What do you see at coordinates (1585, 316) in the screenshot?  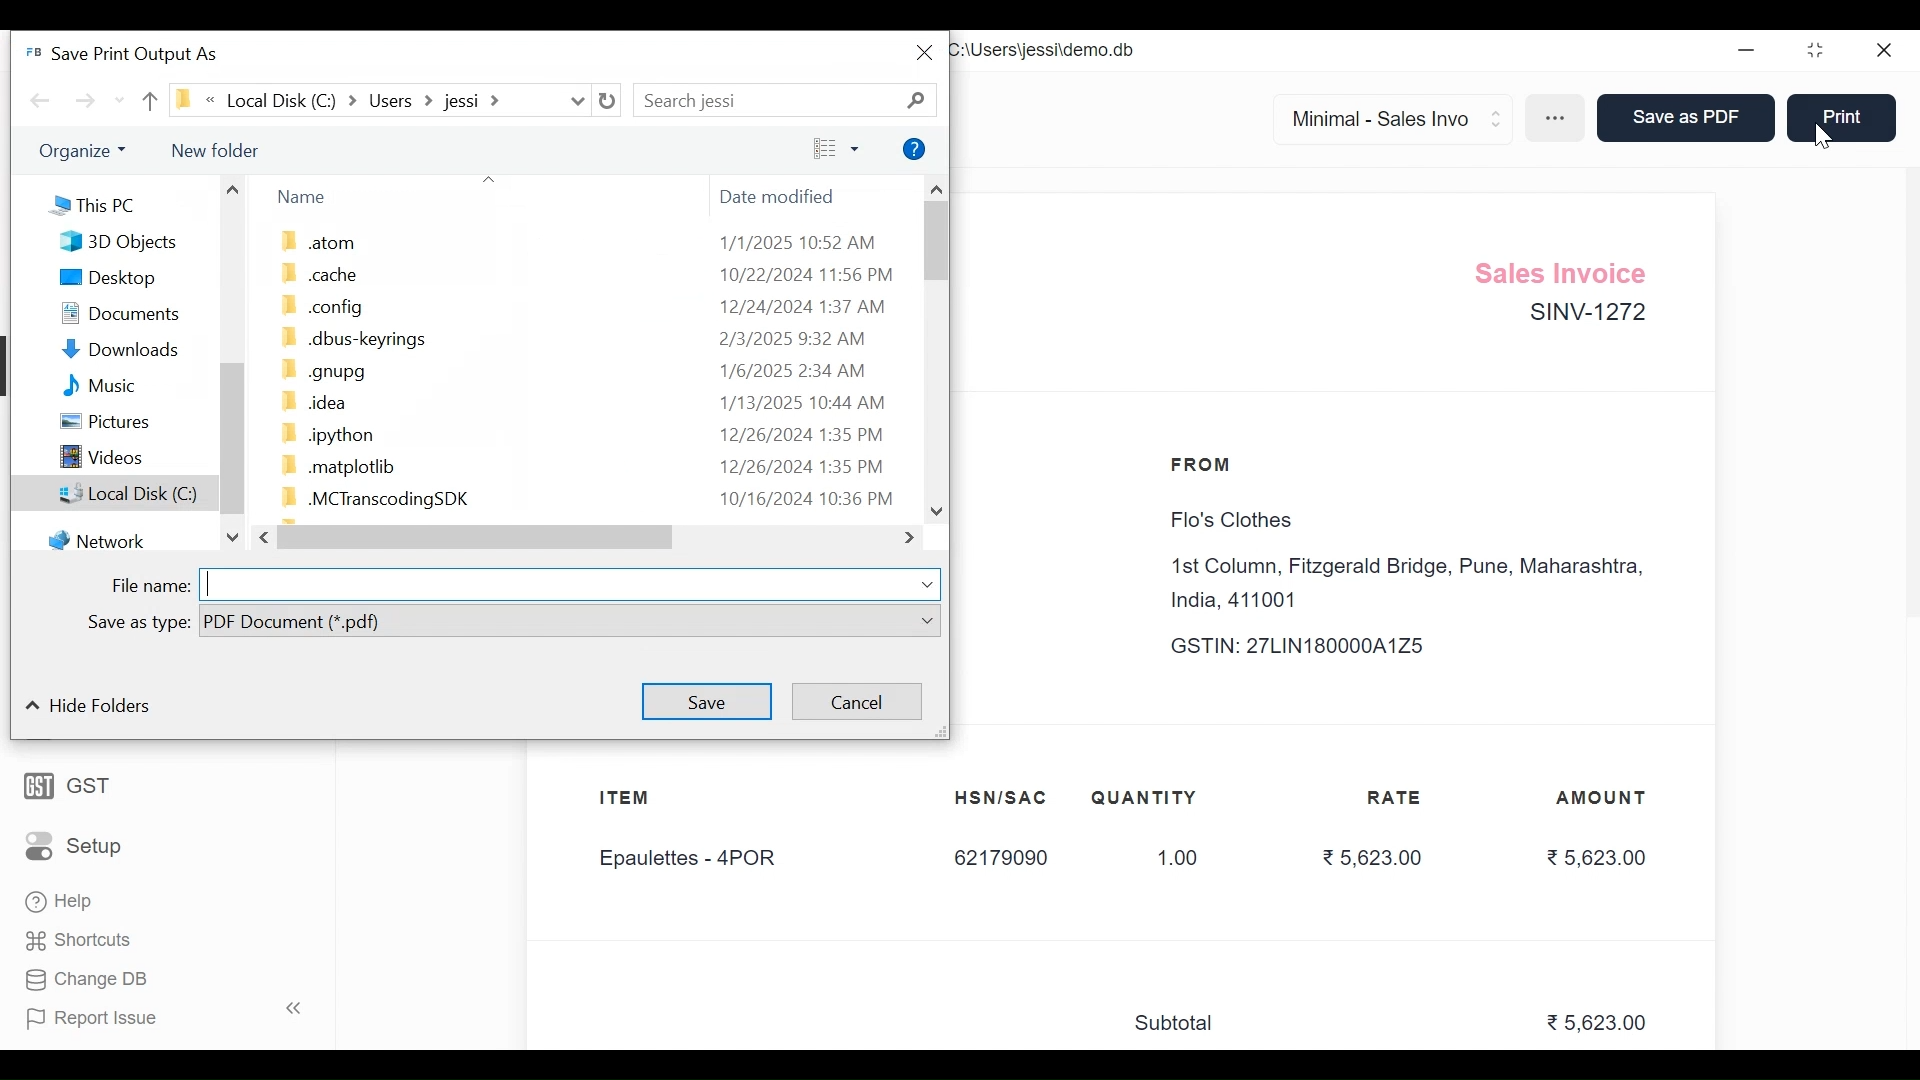 I see `SINV-1272` at bounding box center [1585, 316].